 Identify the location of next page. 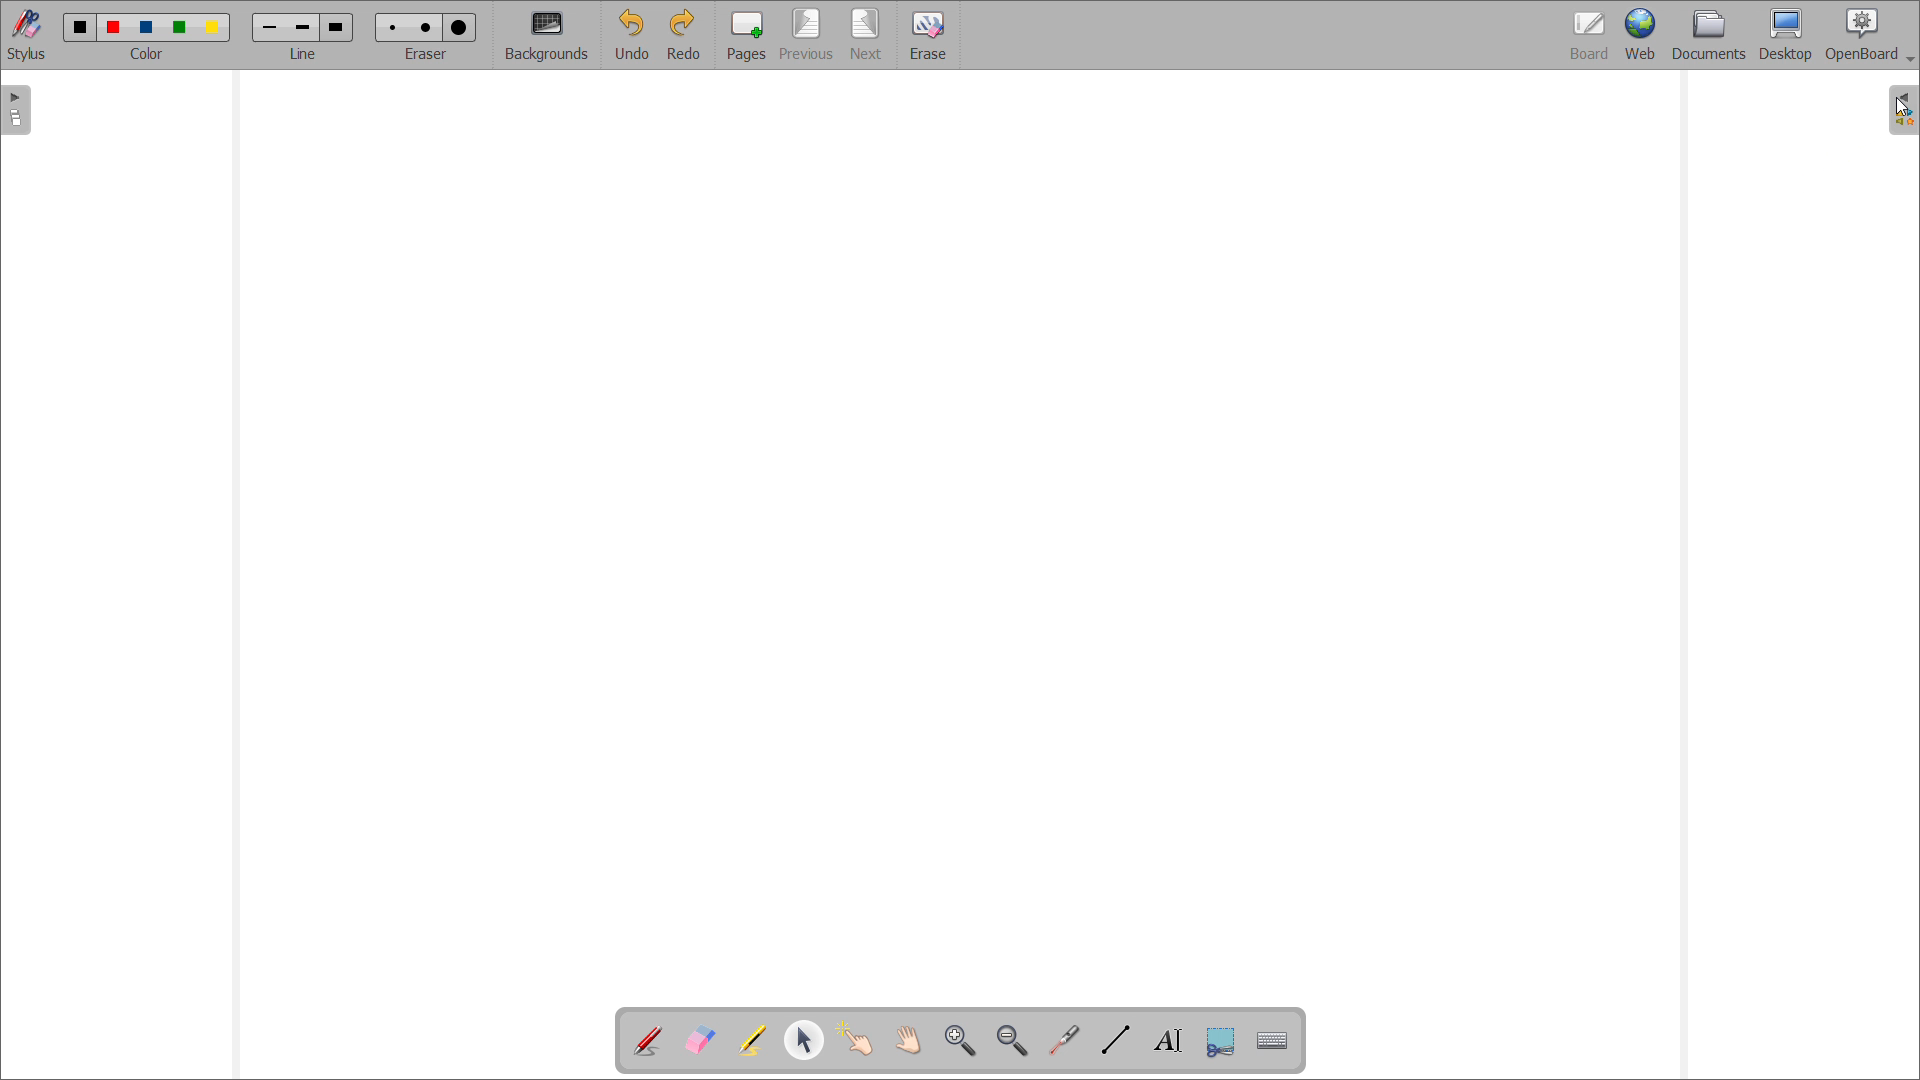
(867, 33).